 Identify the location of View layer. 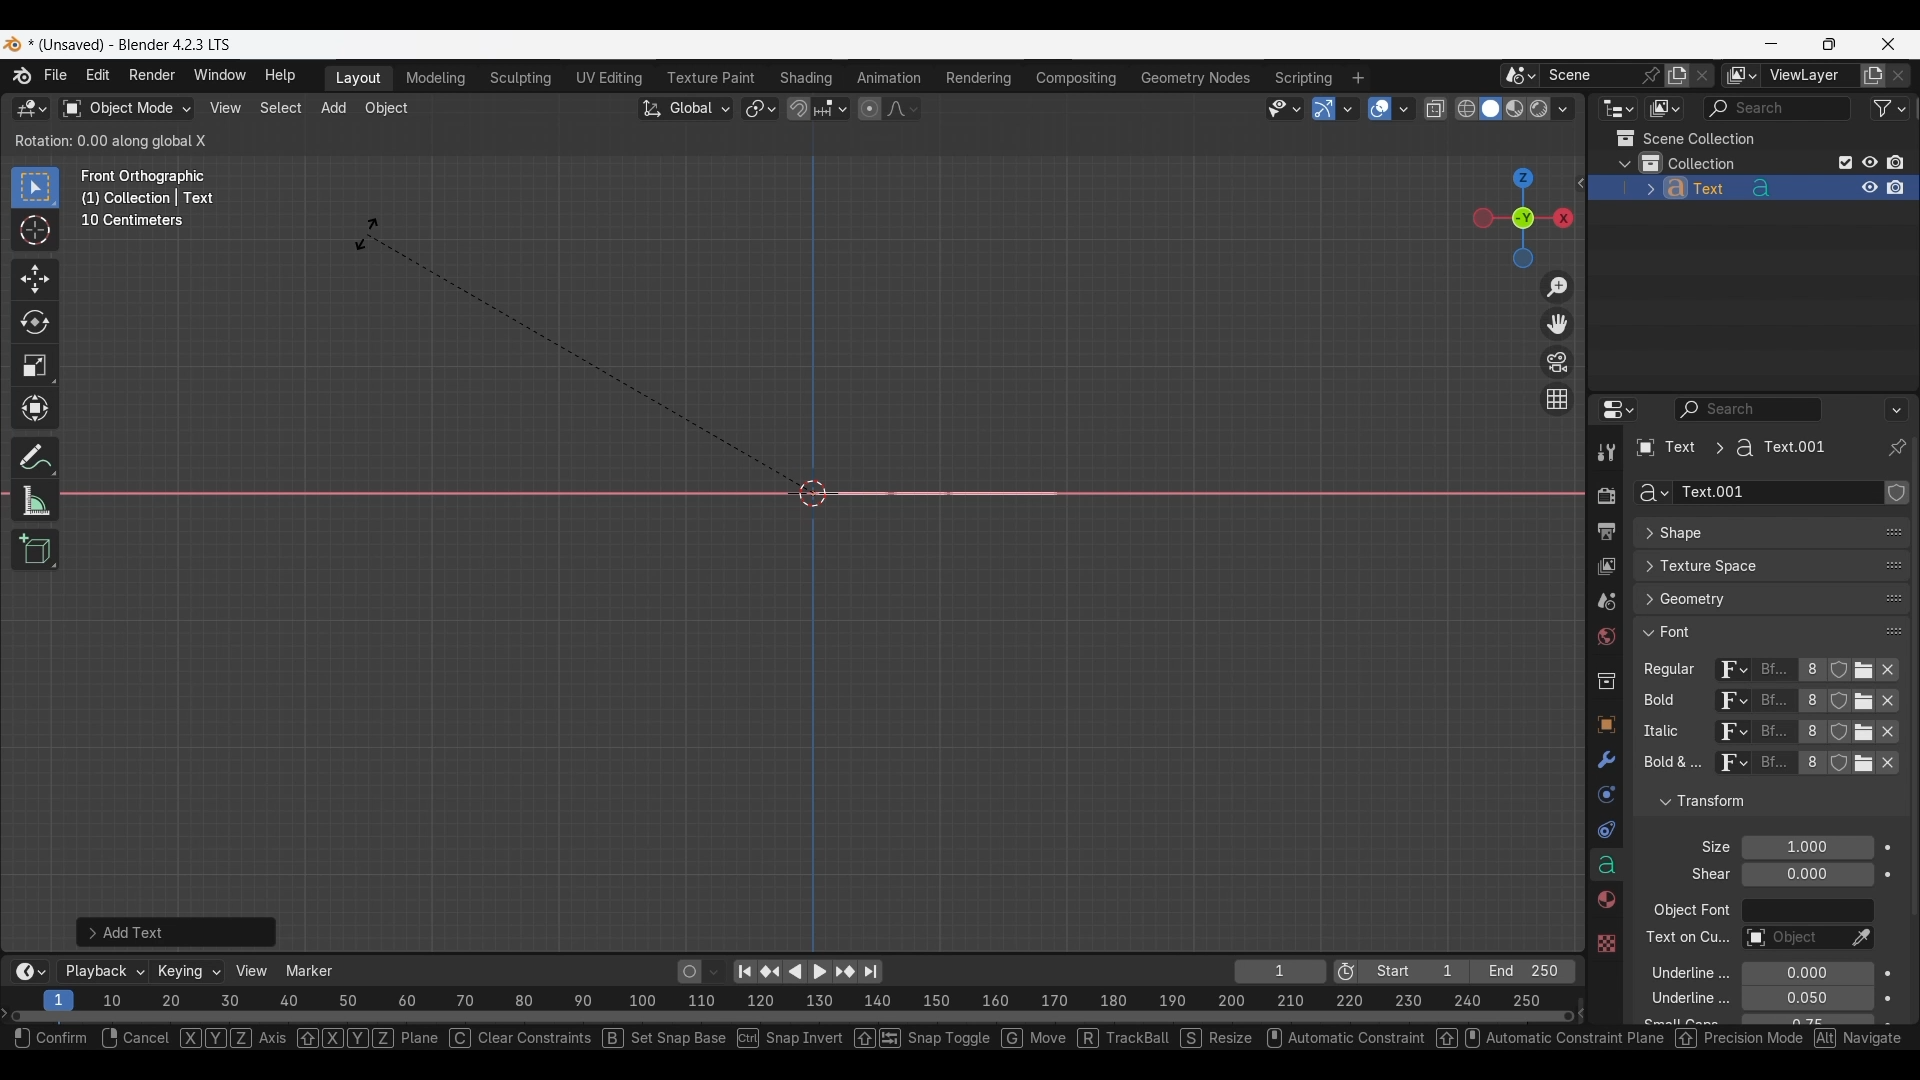
(1605, 568).